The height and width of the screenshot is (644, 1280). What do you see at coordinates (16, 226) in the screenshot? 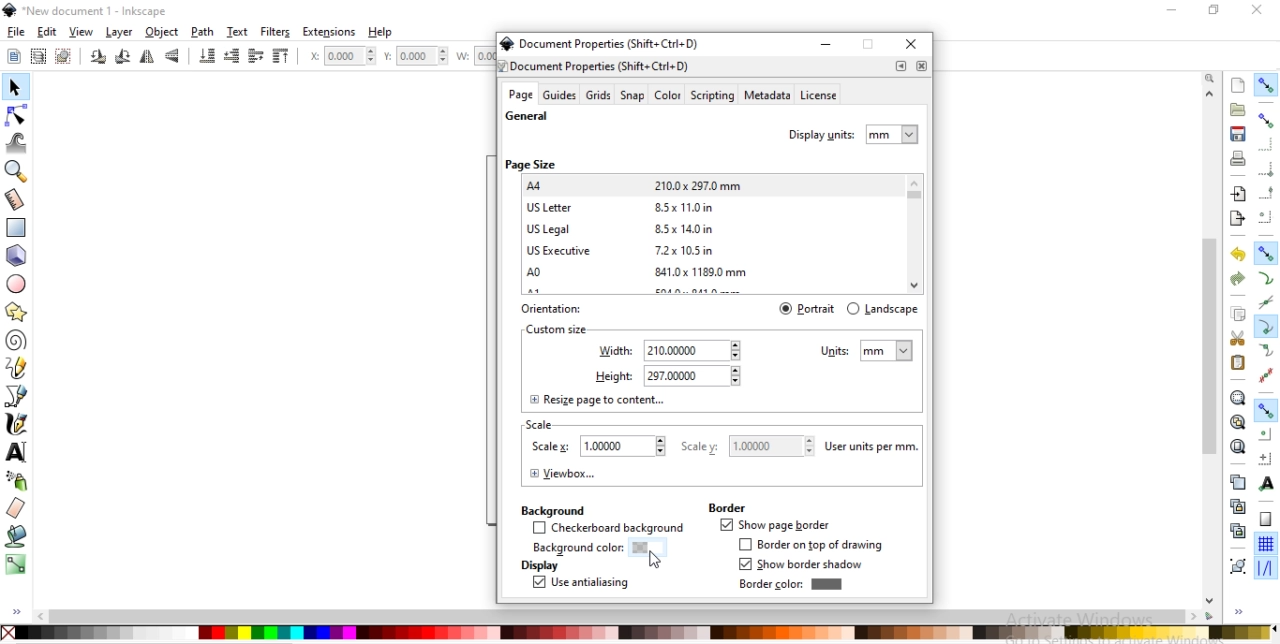
I see `create reectangle or squares` at bounding box center [16, 226].